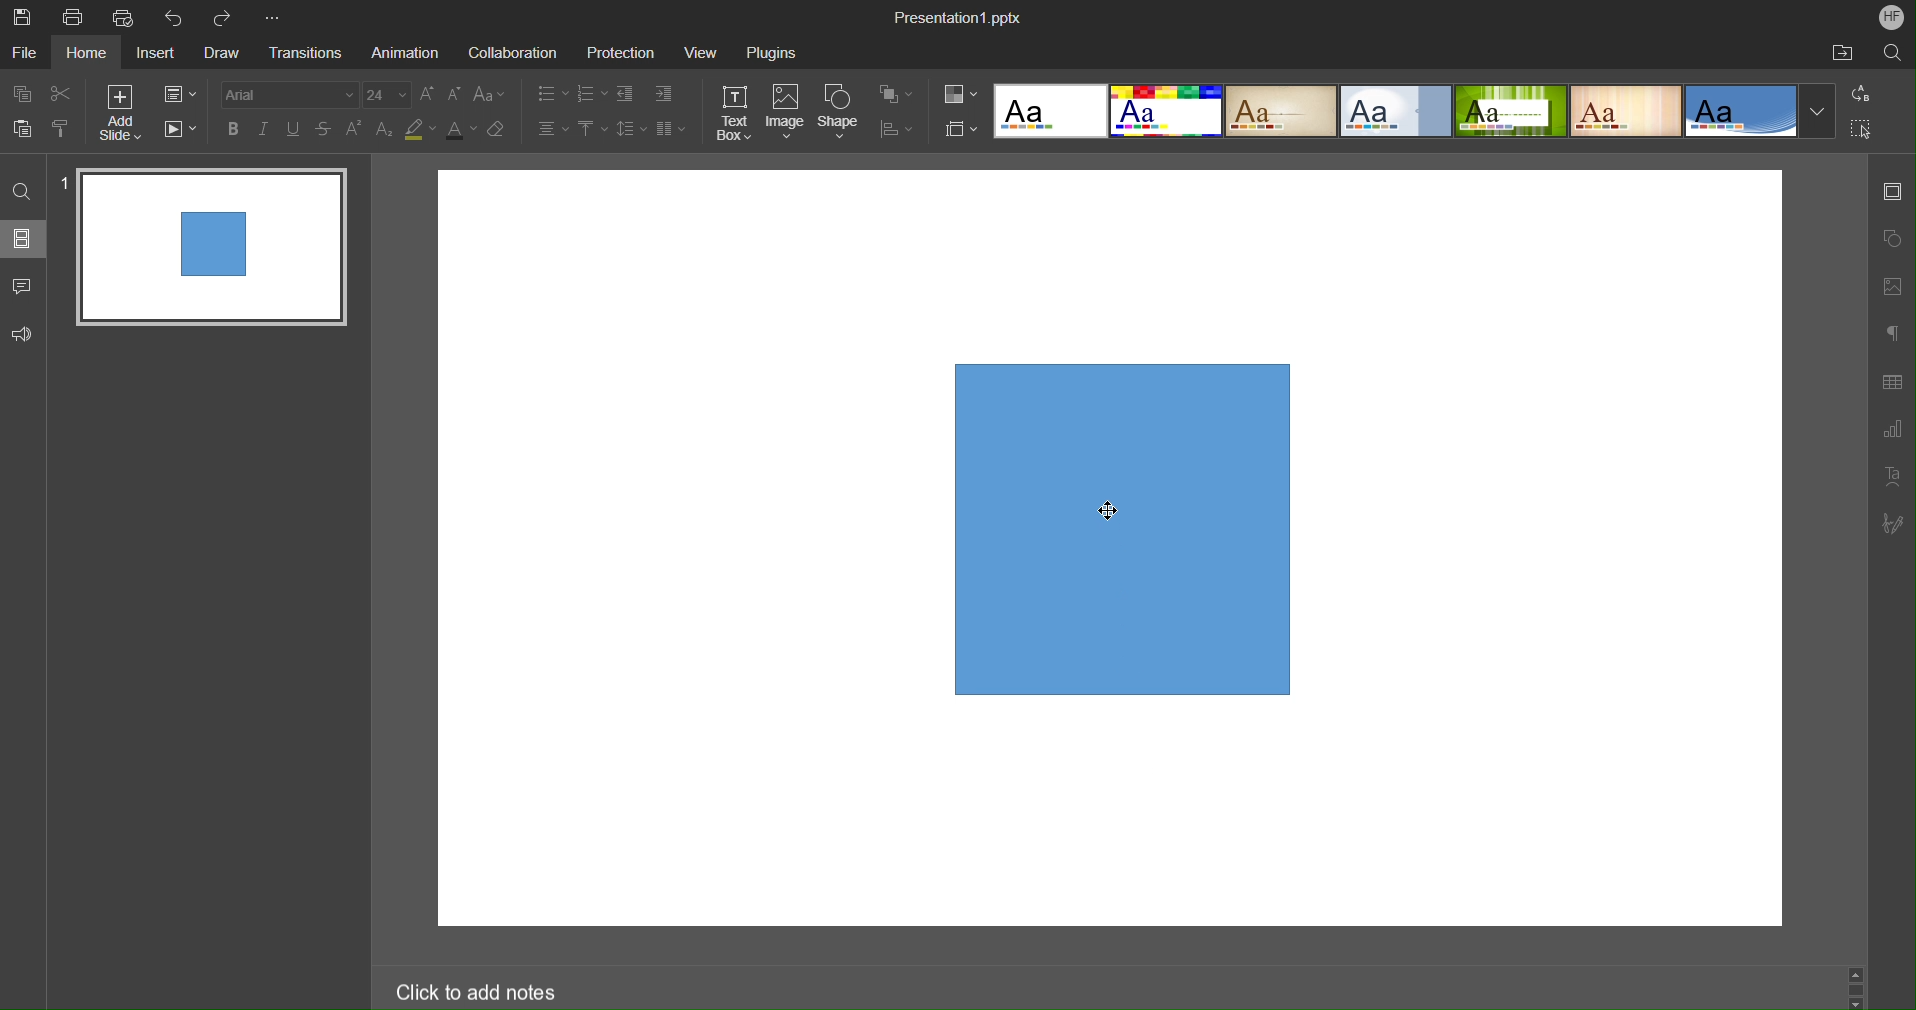 Image resolution: width=1916 pixels, height=1010 pixels. What do you see at coordinates (552, 128) in the screenshot?
I see `Alignment` at bounding box center [552, 128].